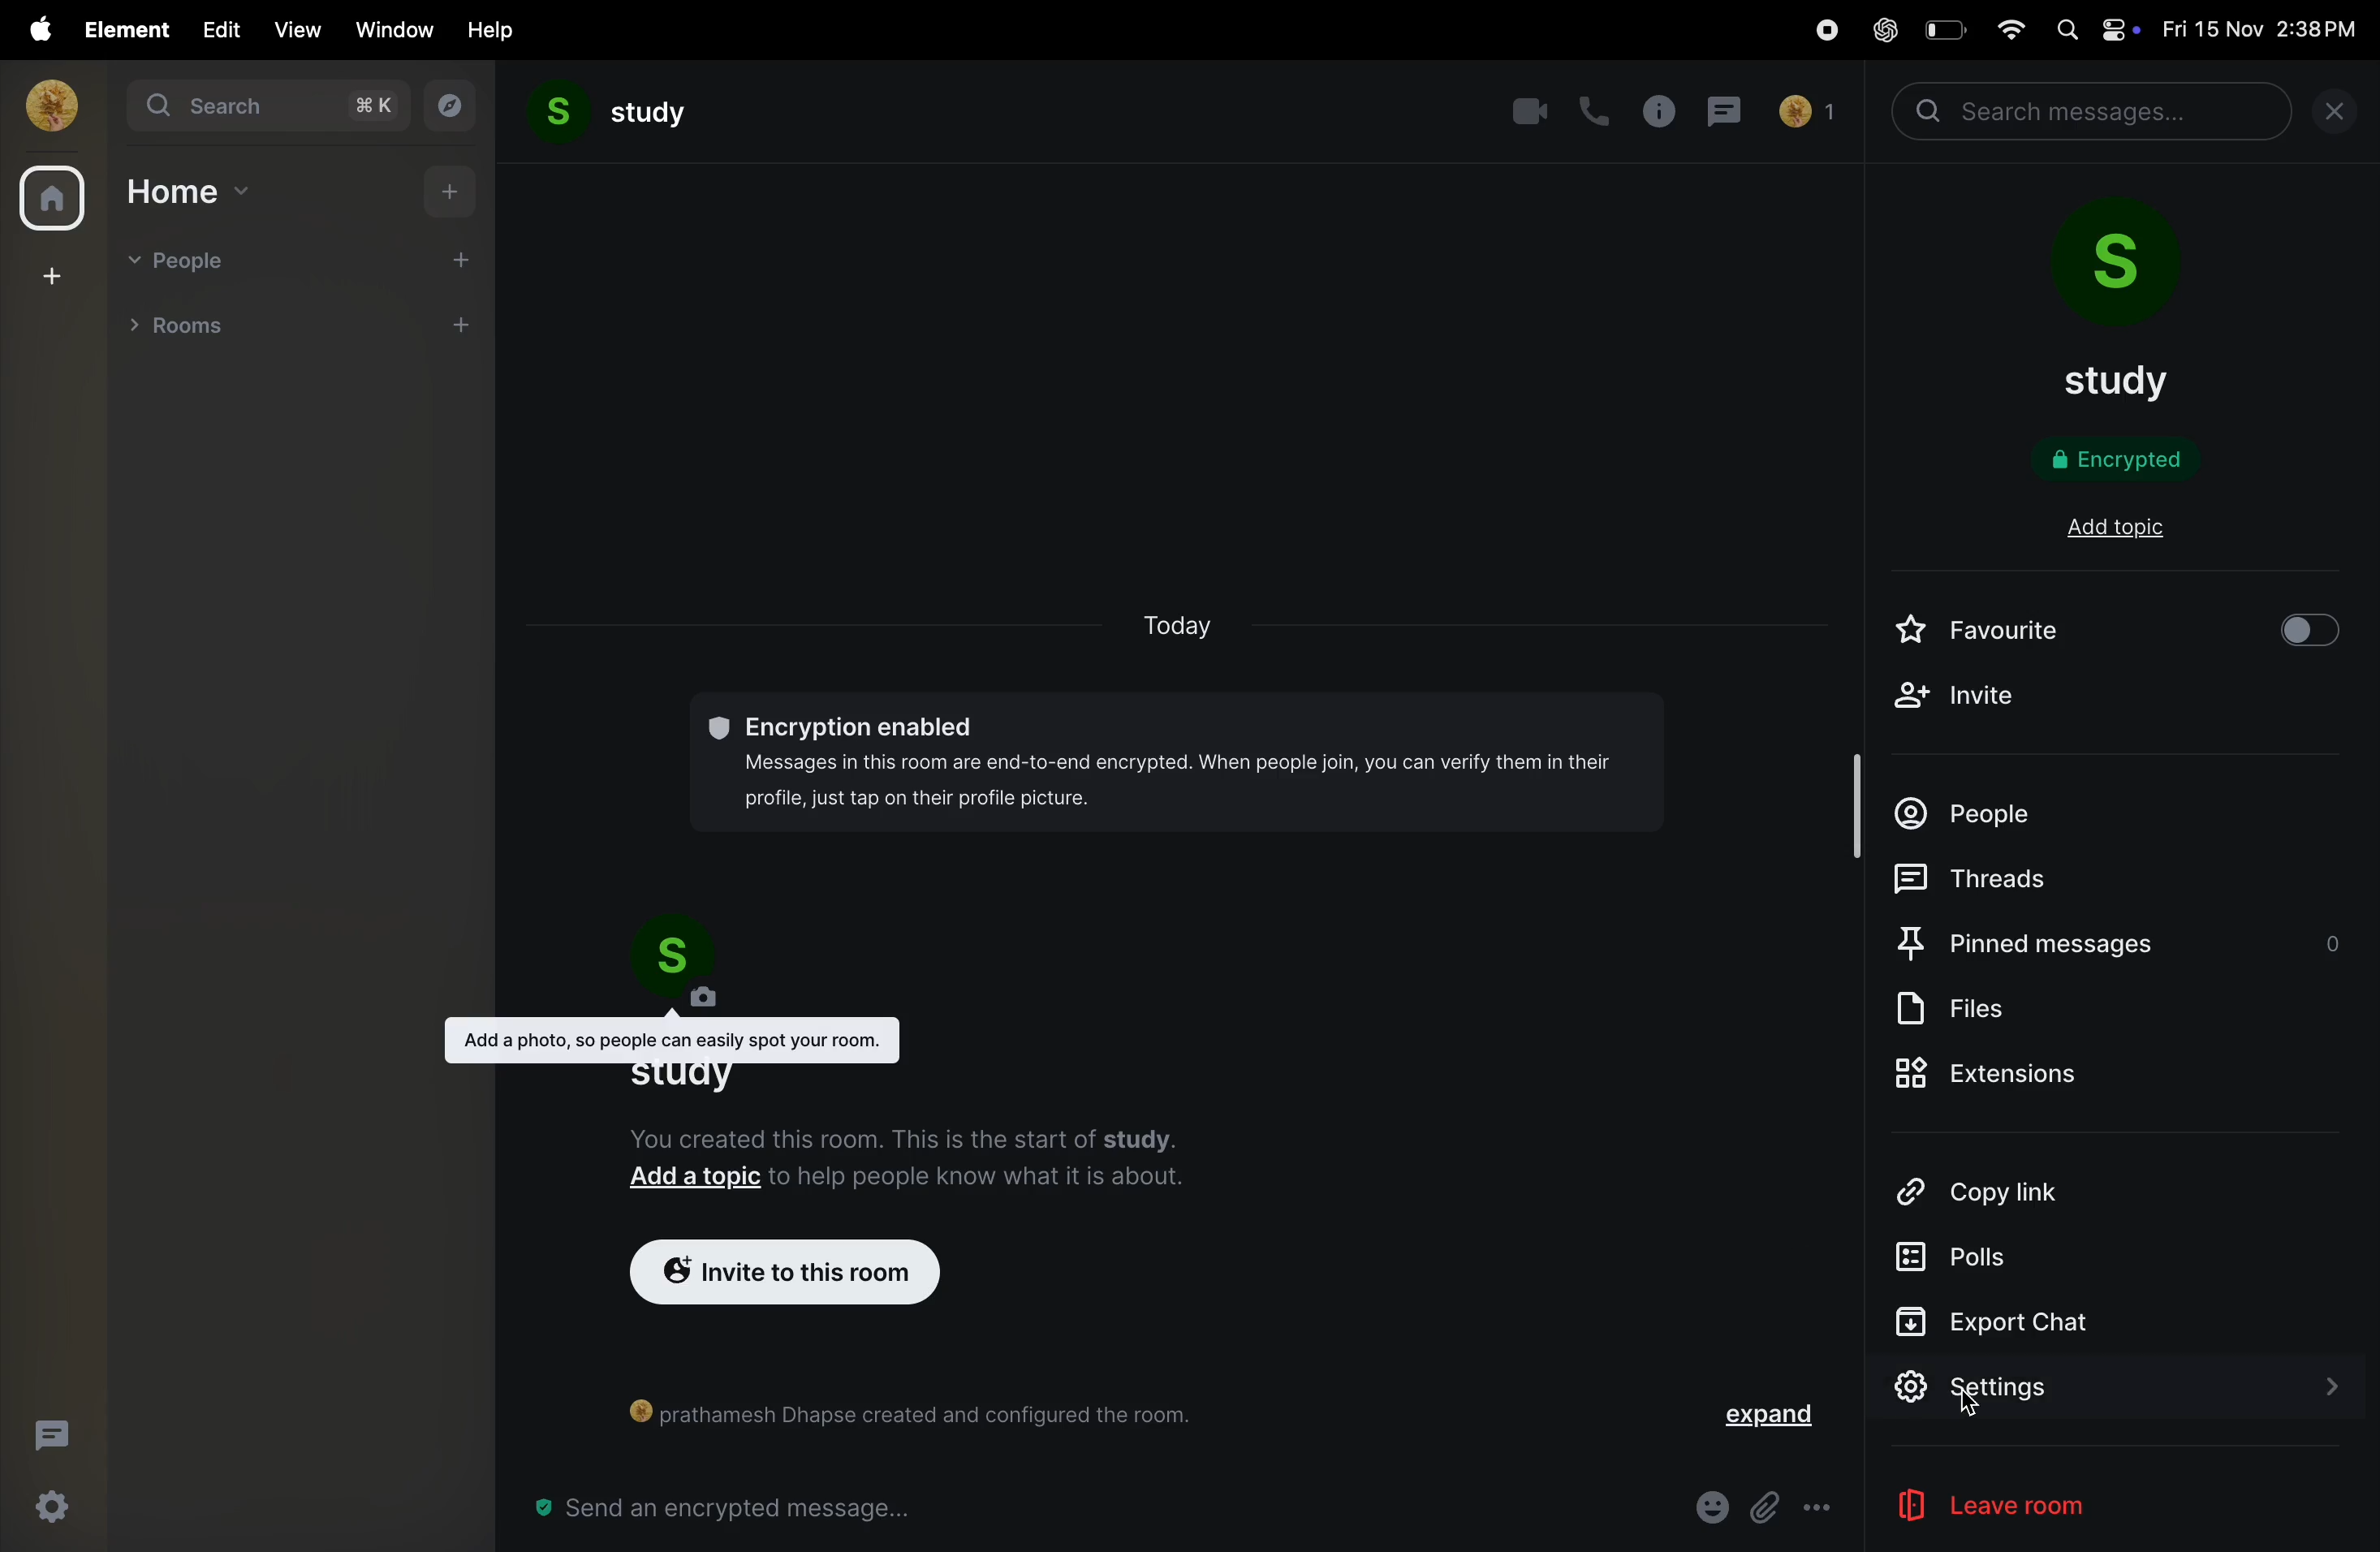  I want to click on Export Chat, so click(1995, 1321).